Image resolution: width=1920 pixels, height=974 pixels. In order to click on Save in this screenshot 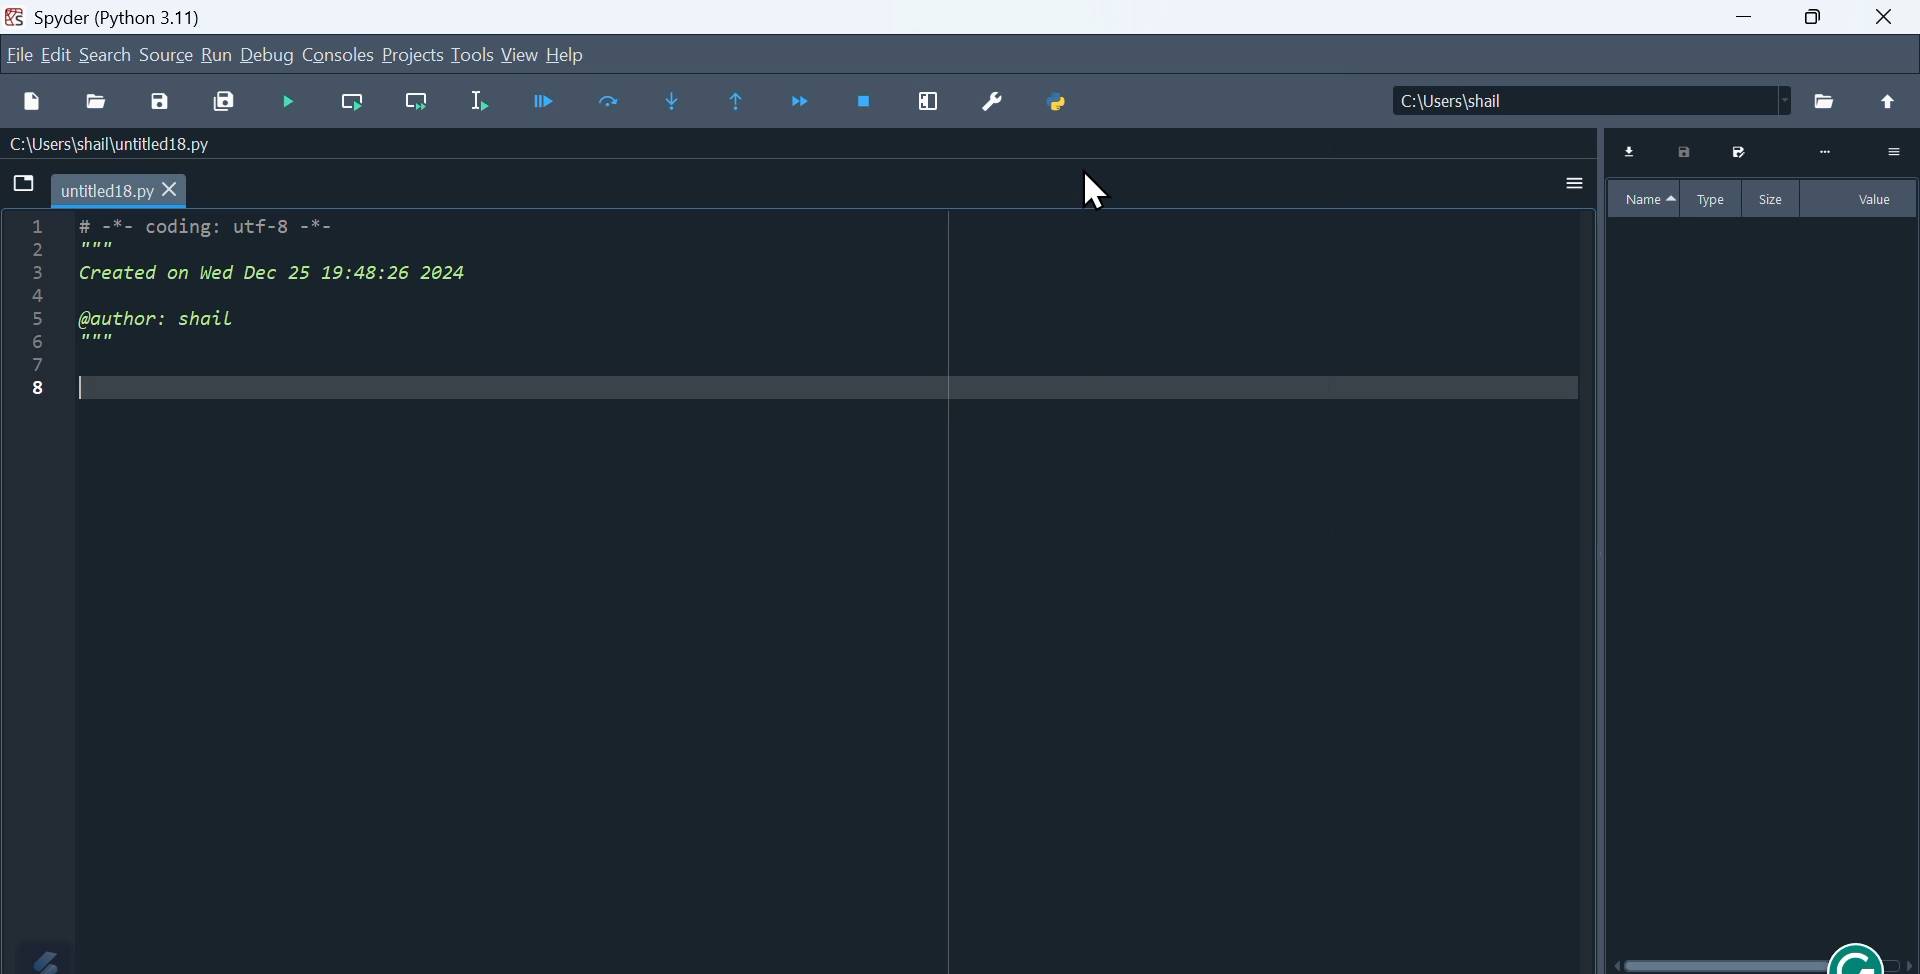, I will do `click(160, 98)`.